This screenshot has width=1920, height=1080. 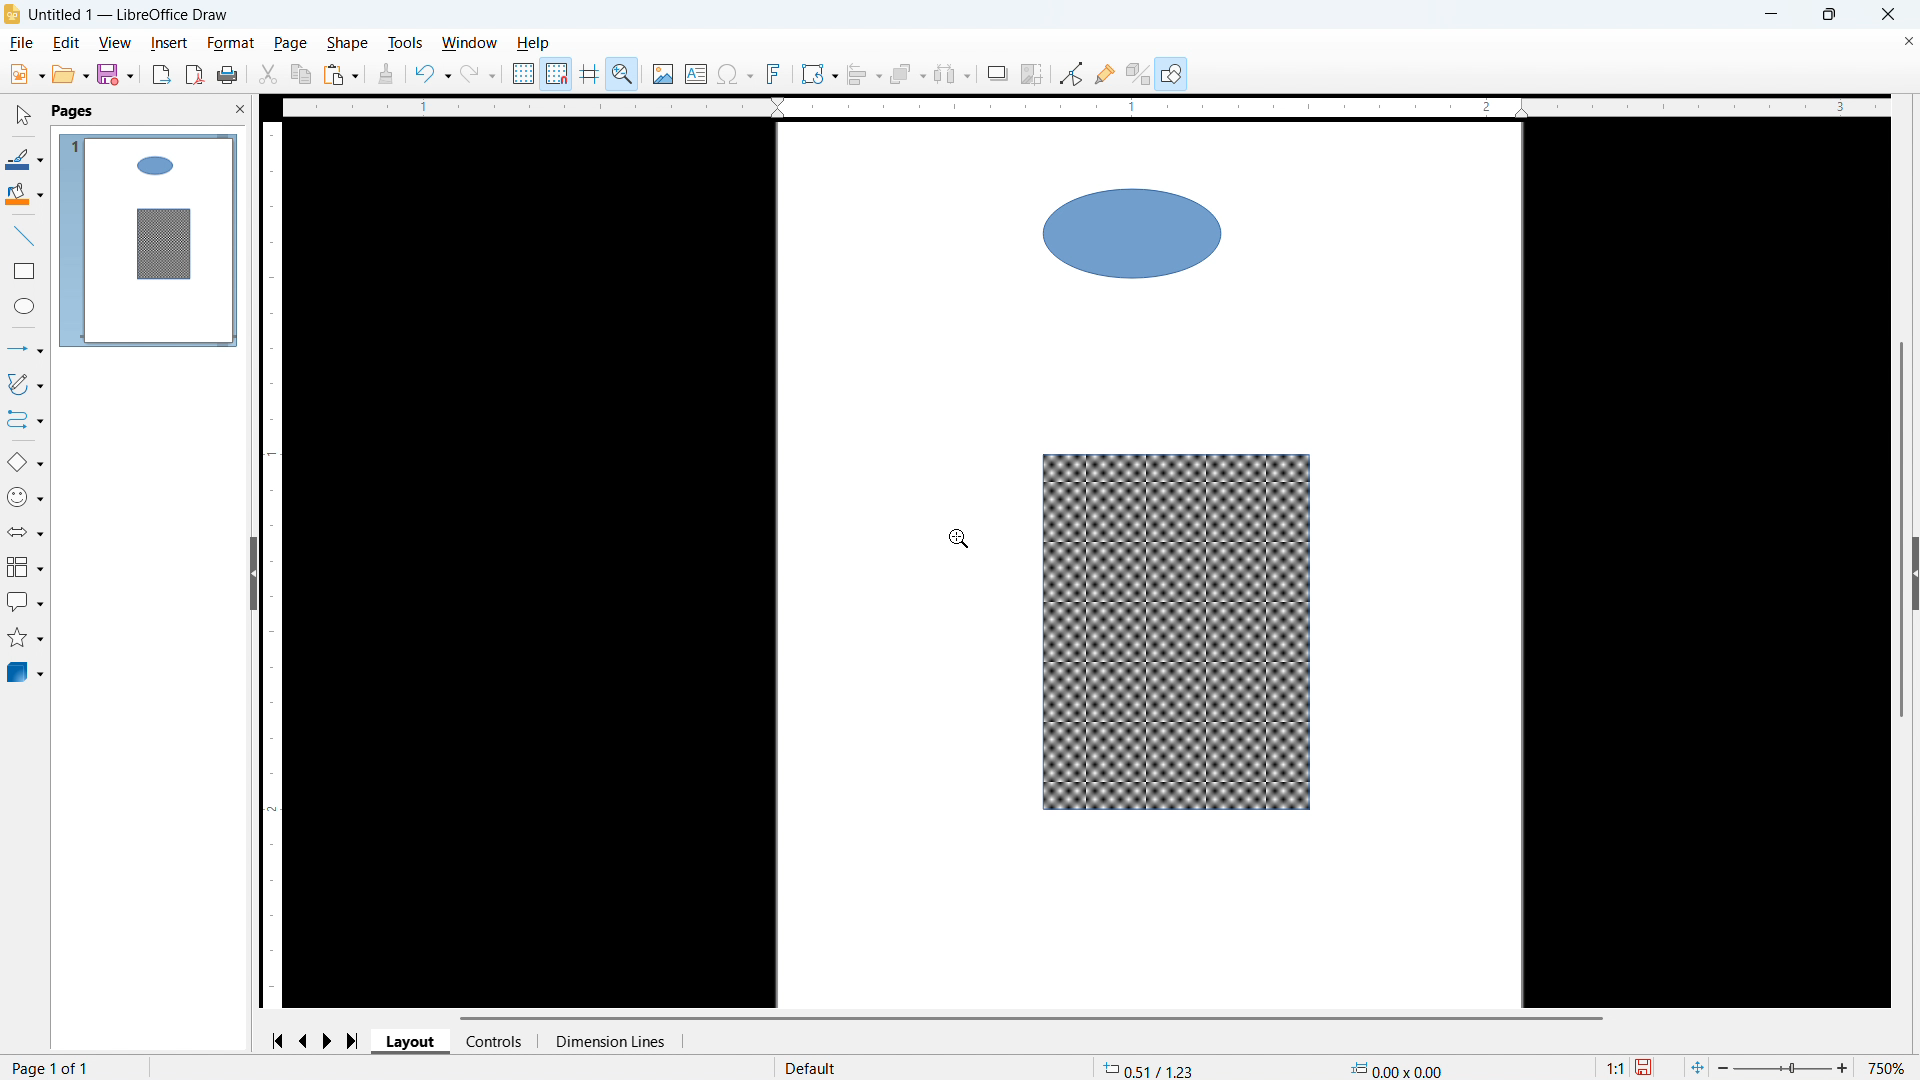 What do you see at coordinates (341, 74) in the screenshot?
I see `Paste ` at bounding box center [341, 74].